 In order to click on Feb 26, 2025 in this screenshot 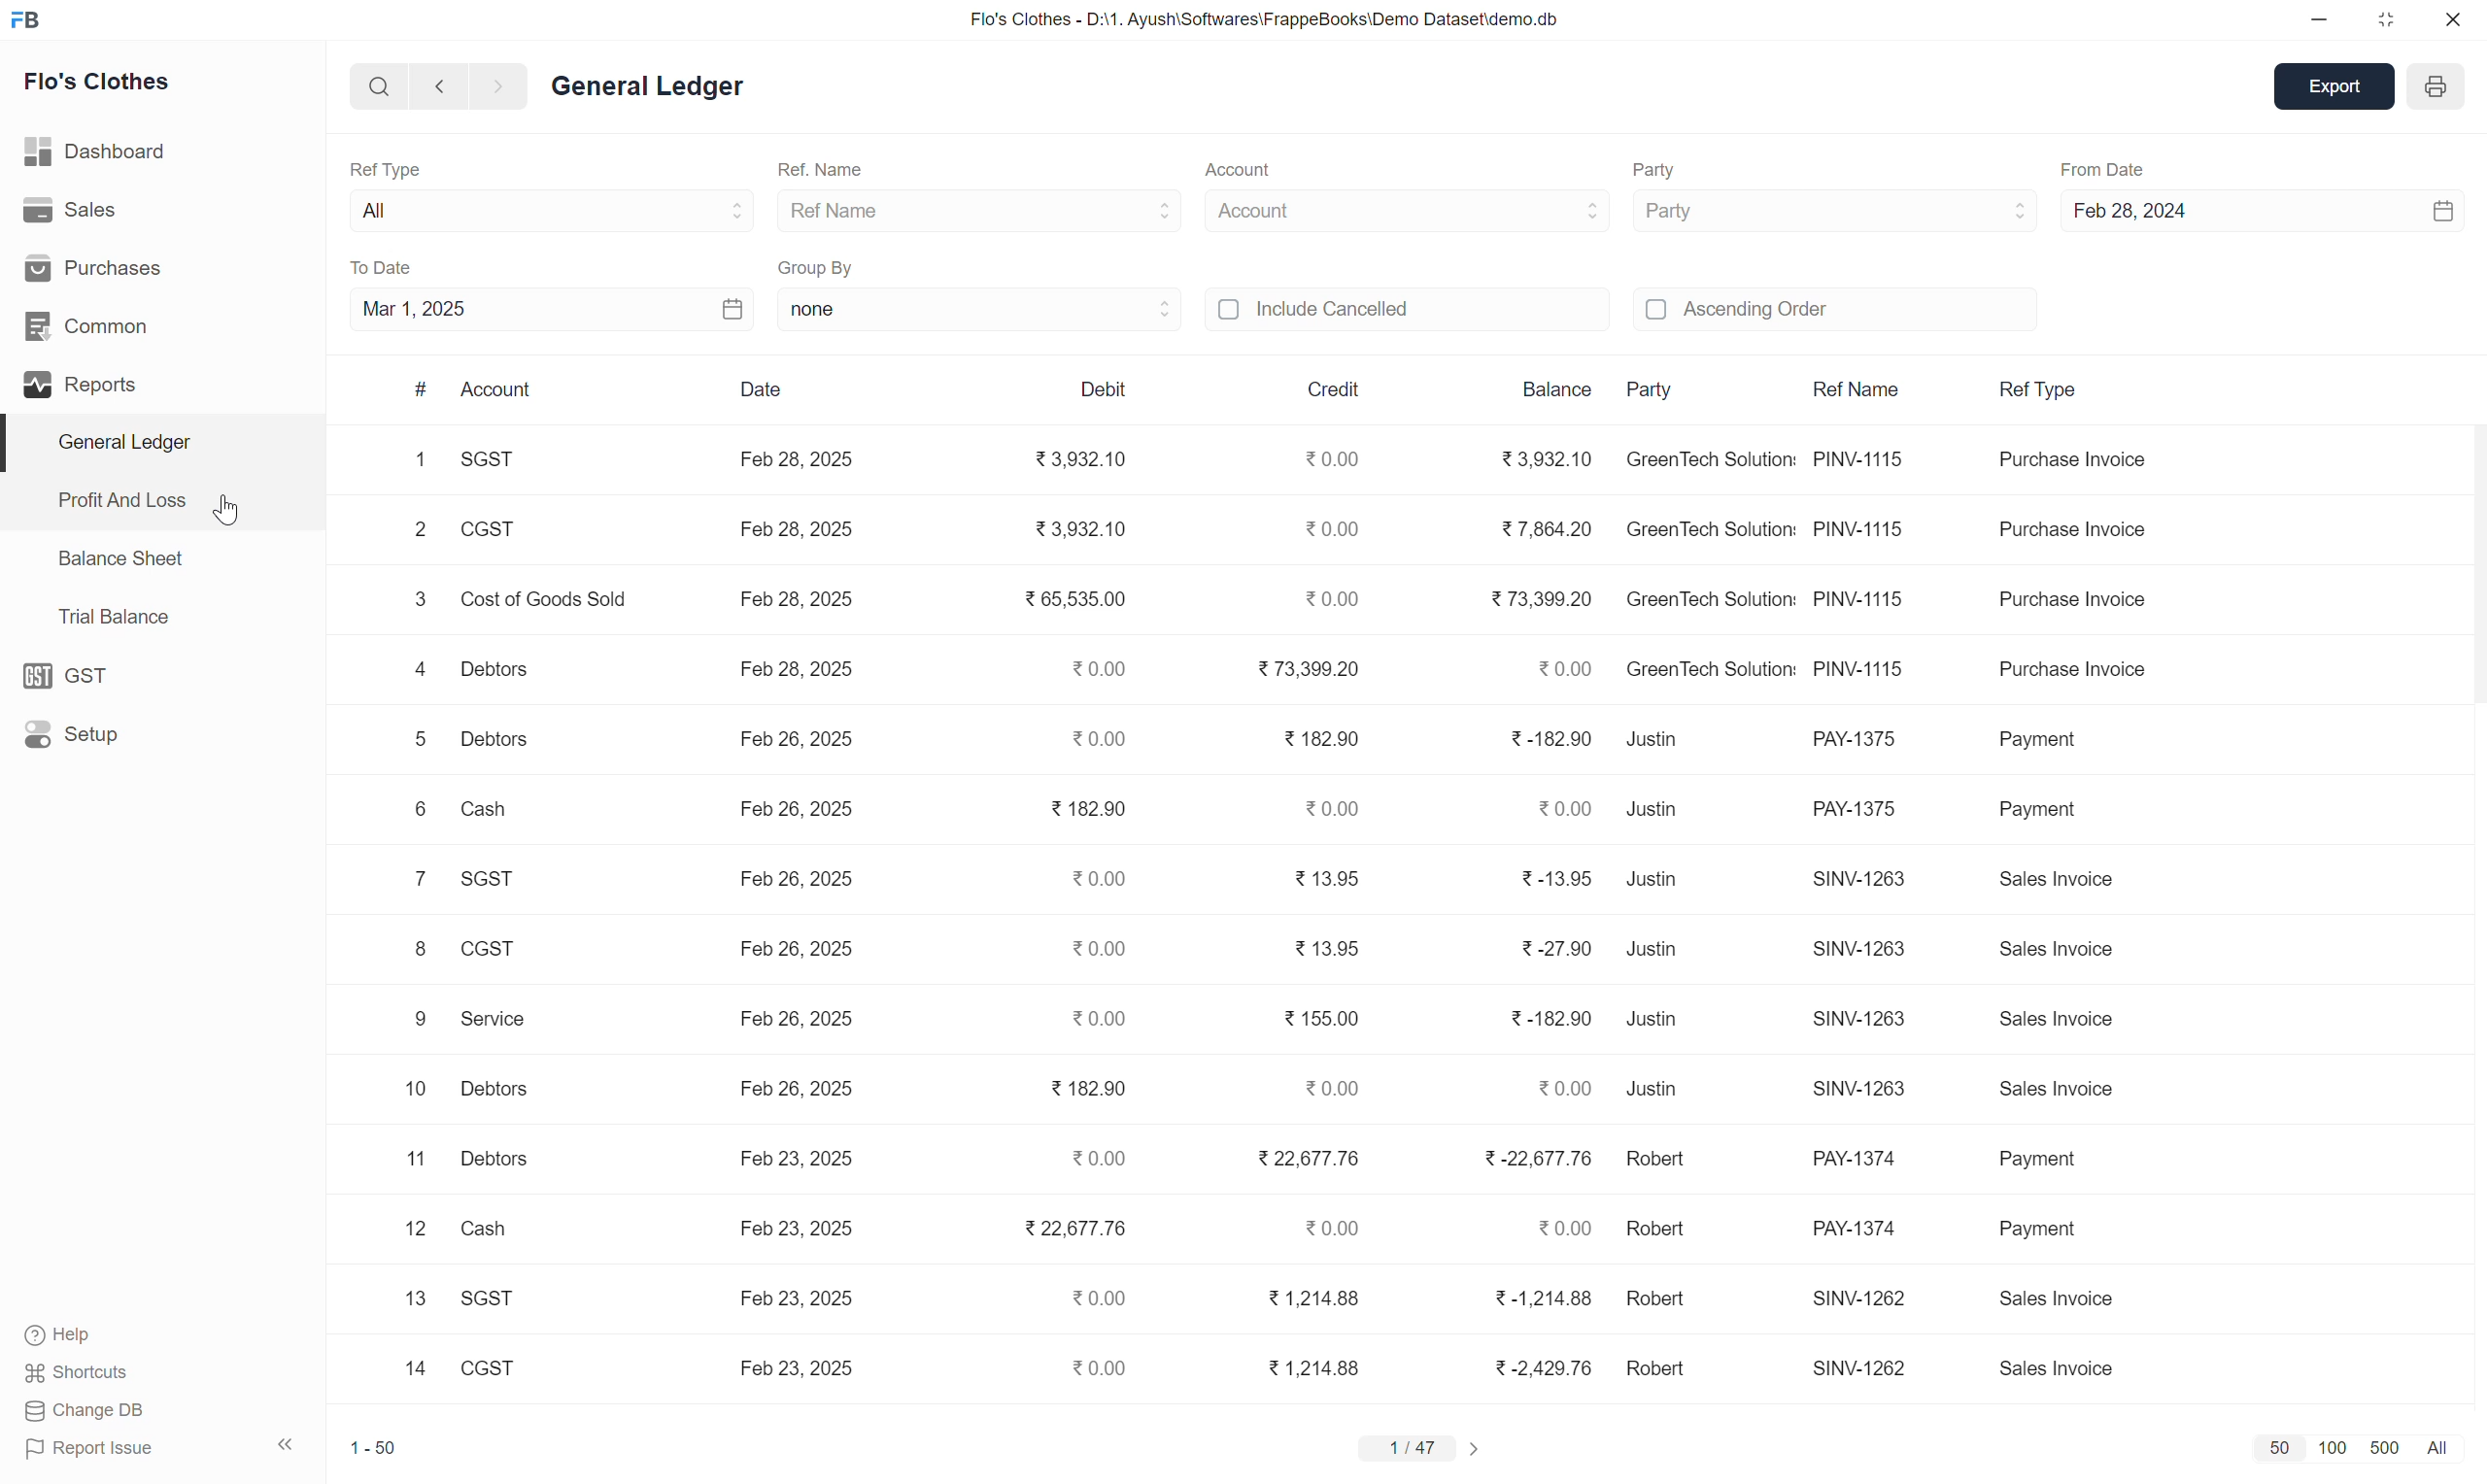, I will do `click(790, 948)`.